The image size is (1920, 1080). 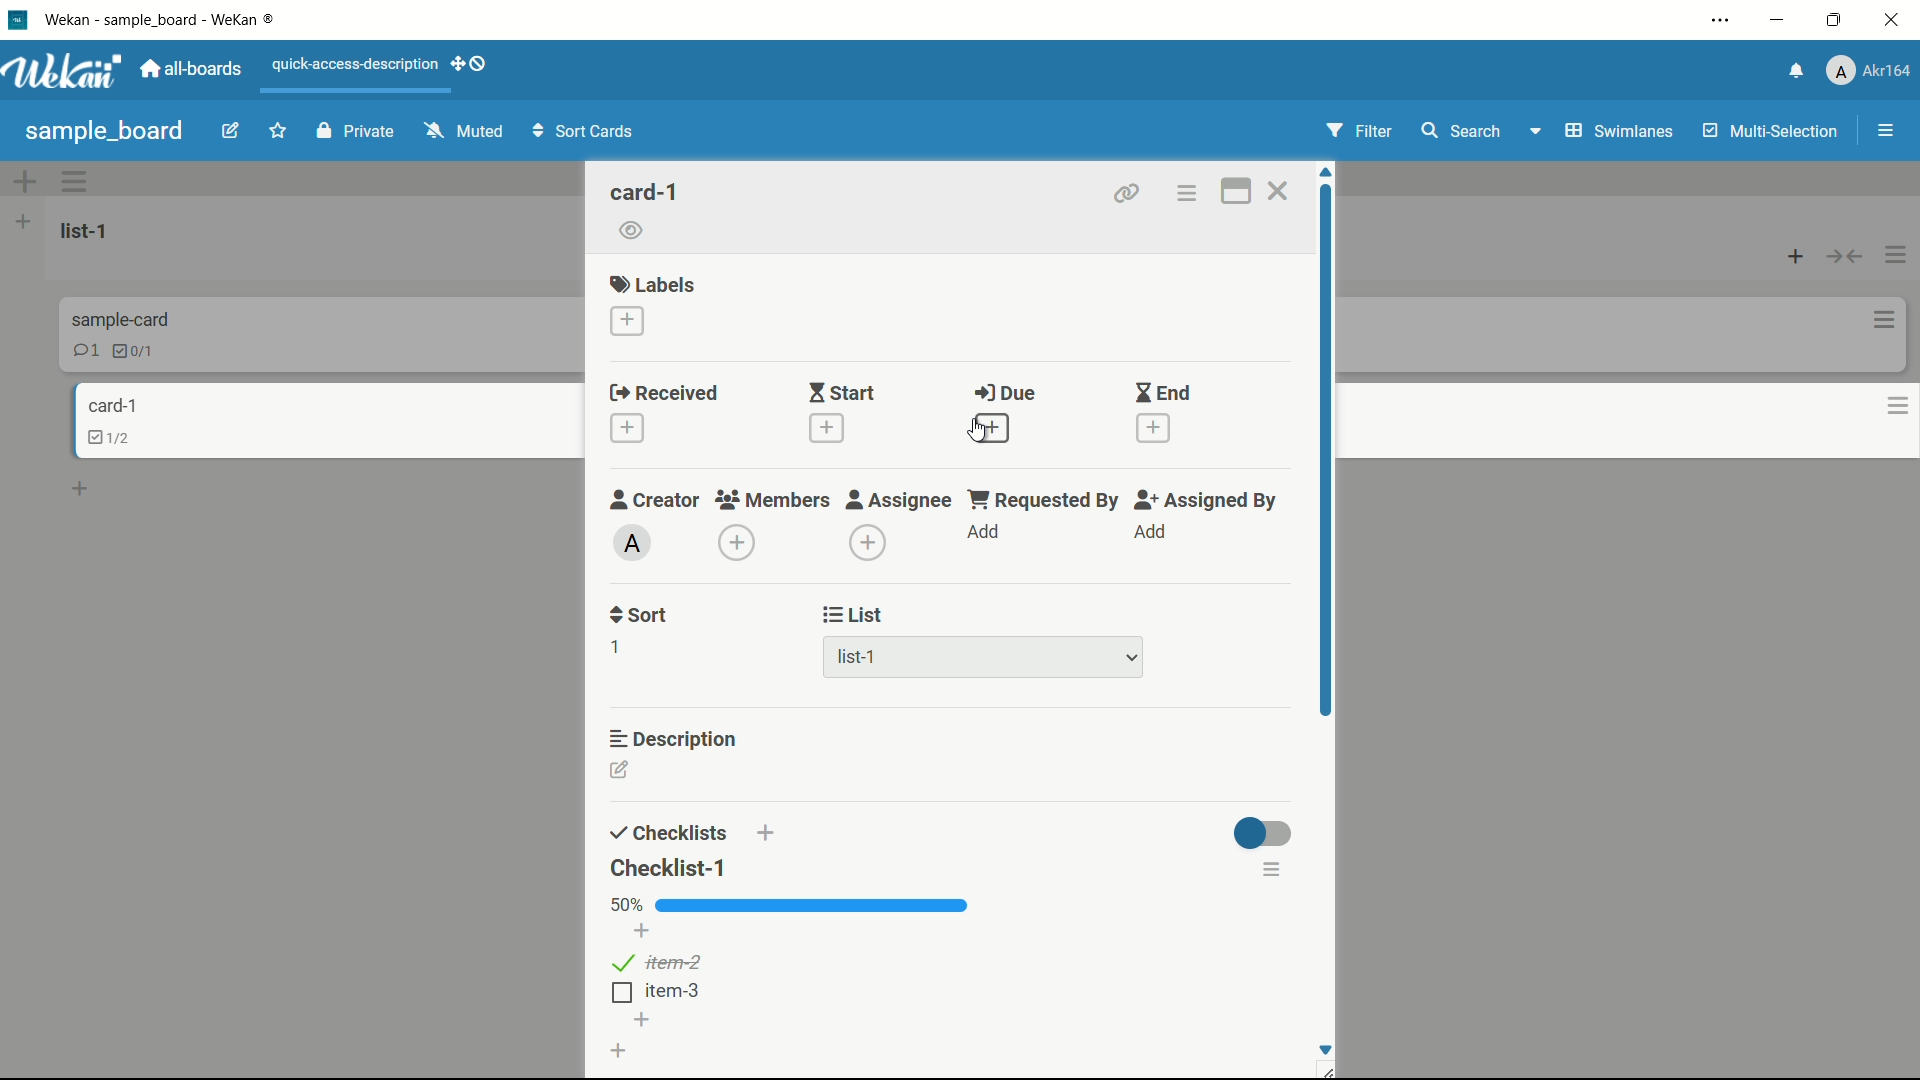 What do you see at coordinates (901, 501) in the screenshot?
I see `assignee` at bounding box center [901, 501].